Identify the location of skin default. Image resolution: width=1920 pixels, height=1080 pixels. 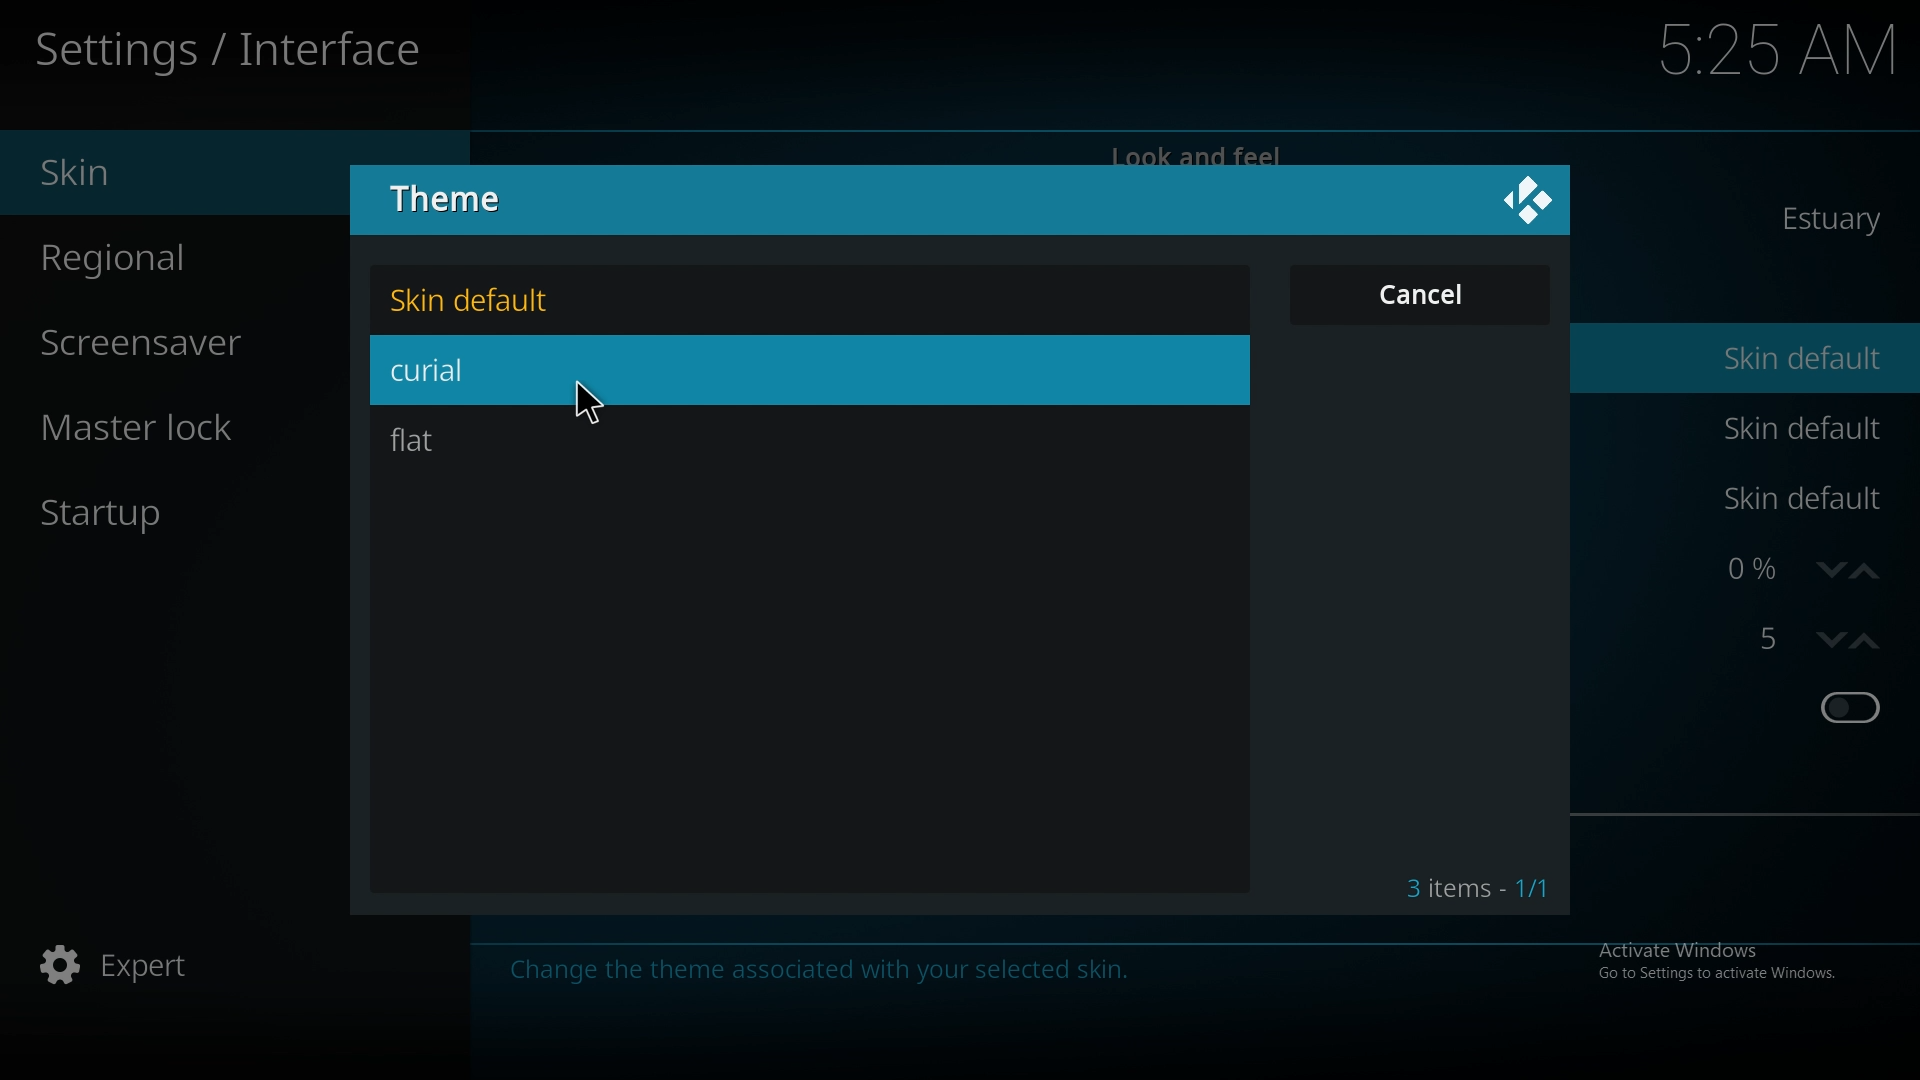
(1806, 498).